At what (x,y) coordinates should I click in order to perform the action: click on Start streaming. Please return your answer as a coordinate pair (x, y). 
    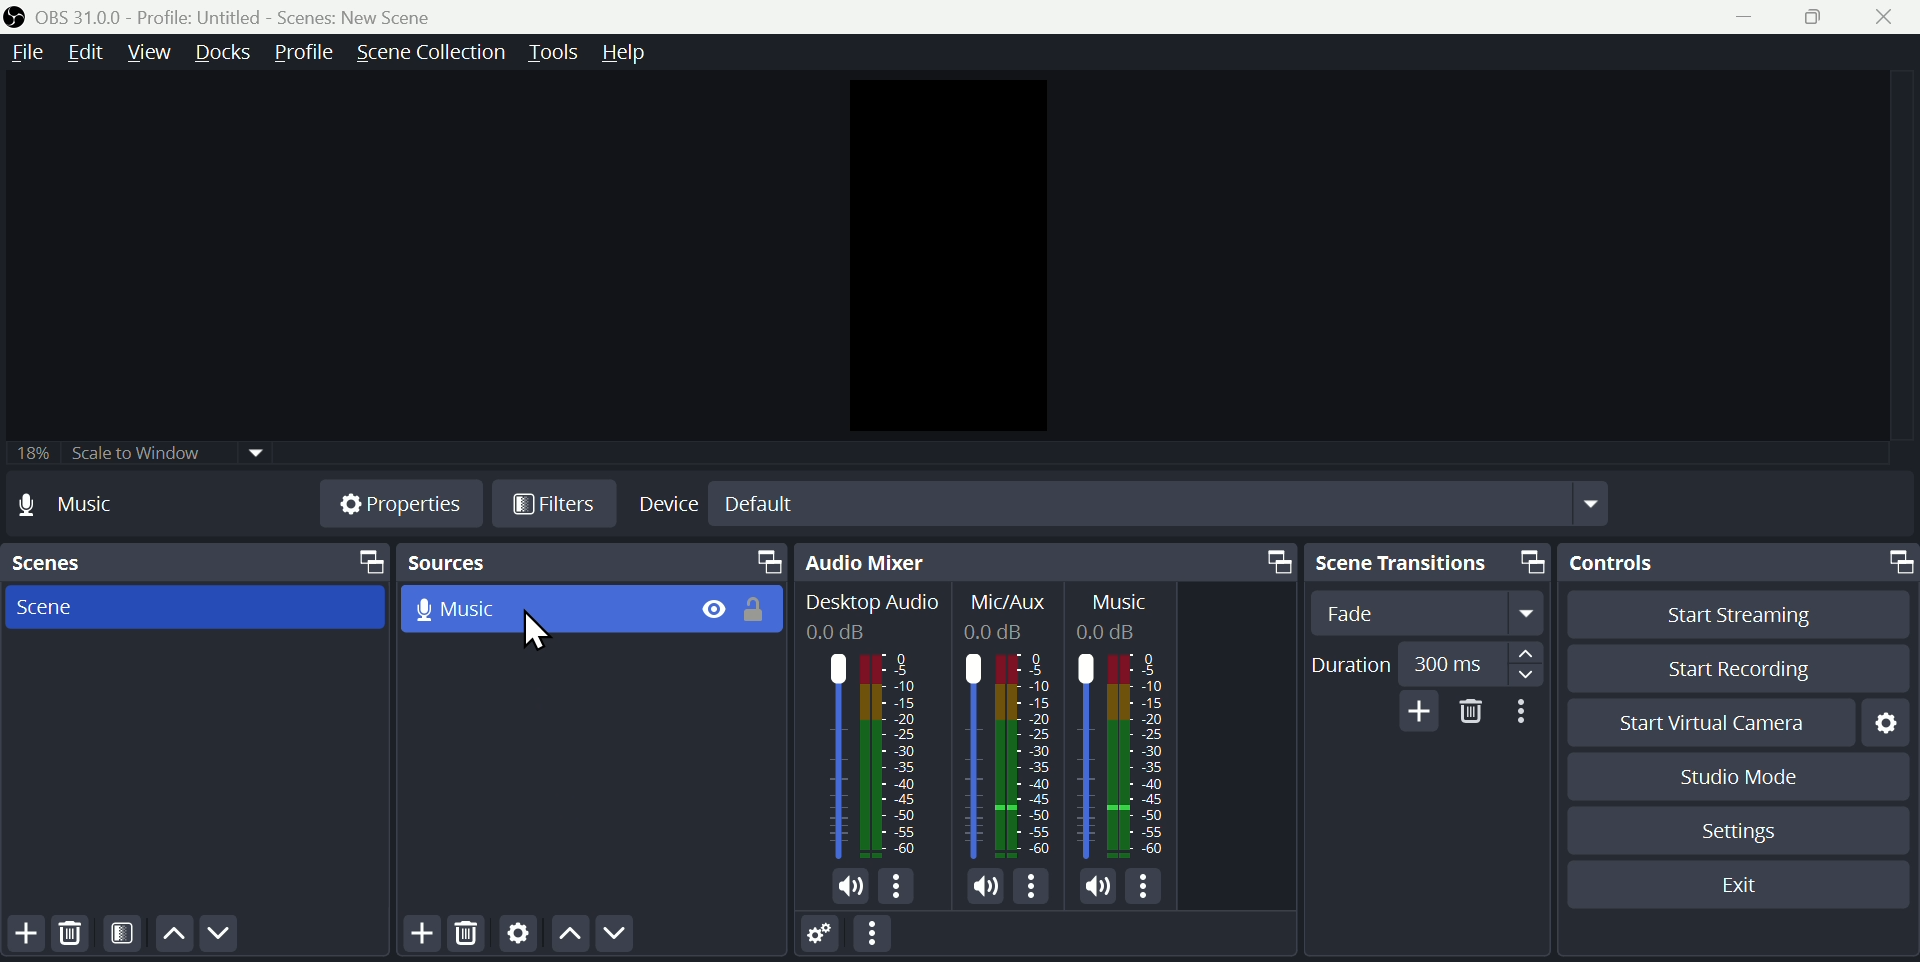
    Looking at the image, I should click on (1736, 612).